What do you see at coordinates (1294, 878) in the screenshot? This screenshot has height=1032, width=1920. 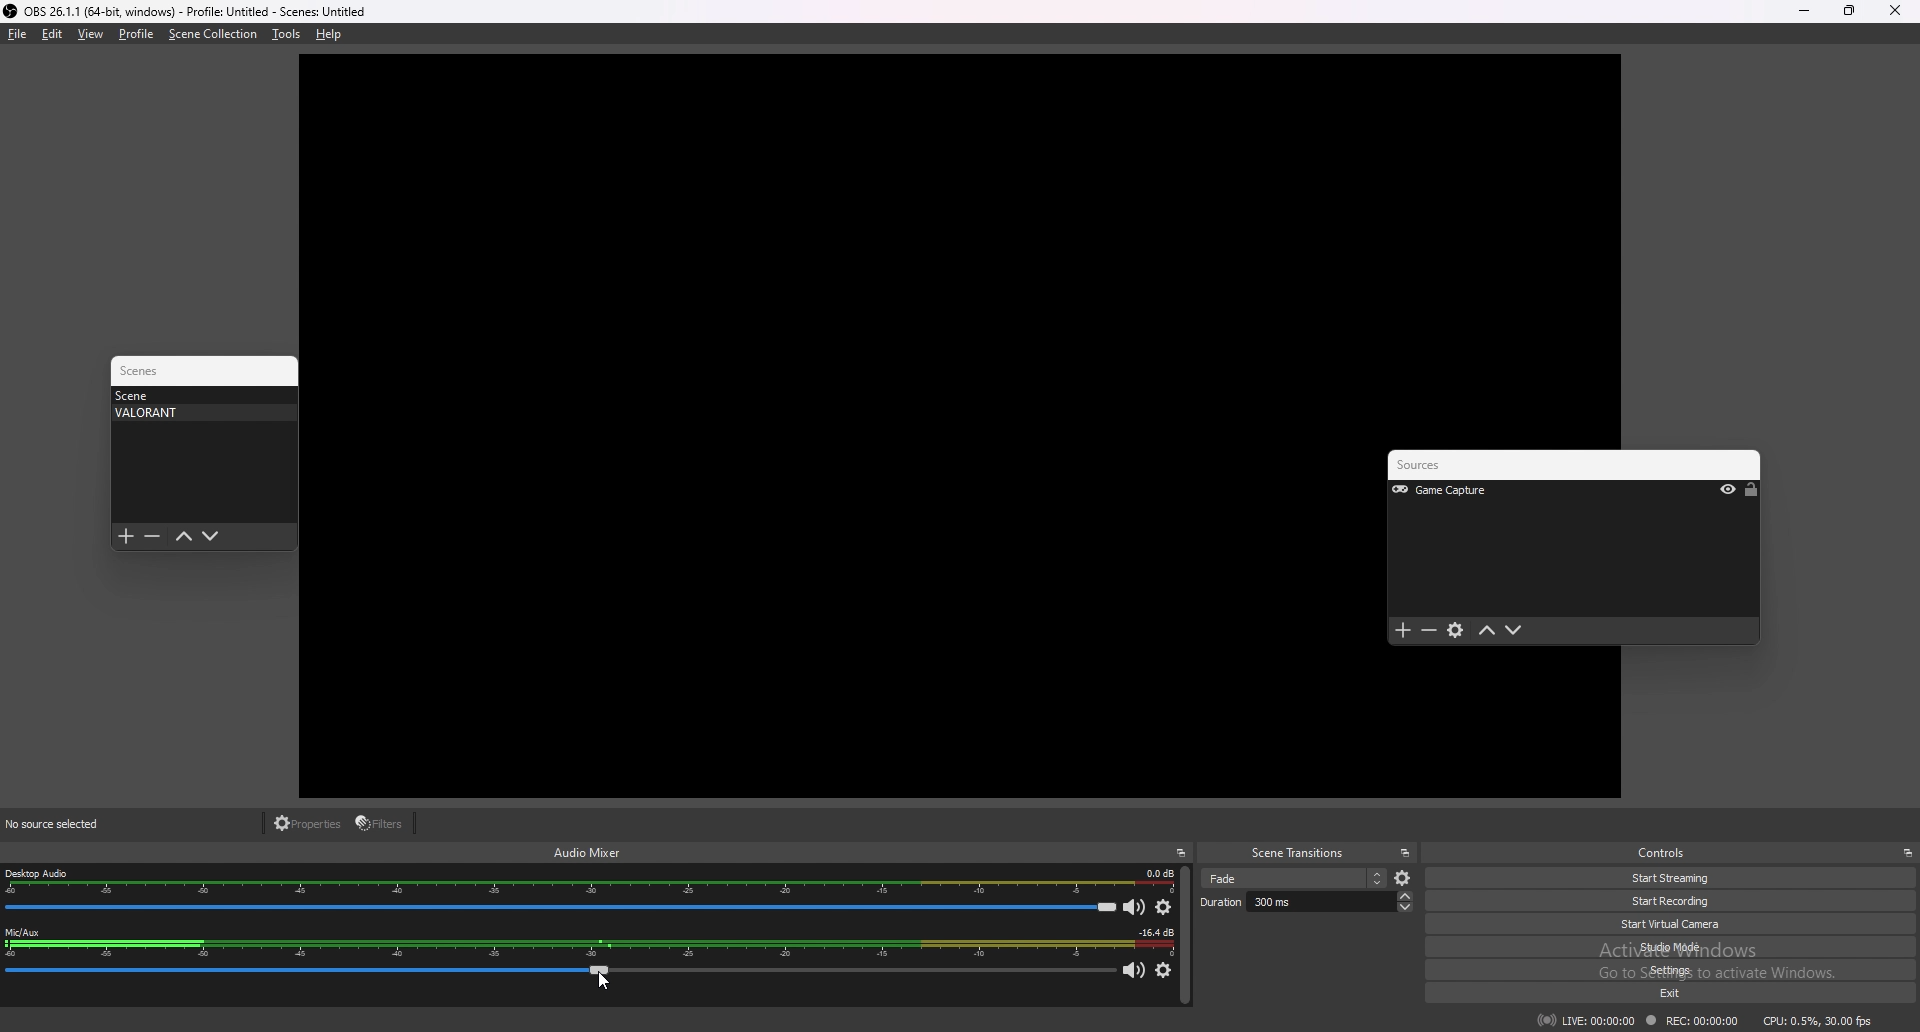 I see `scene selection` at bounding box center [1294, 878].